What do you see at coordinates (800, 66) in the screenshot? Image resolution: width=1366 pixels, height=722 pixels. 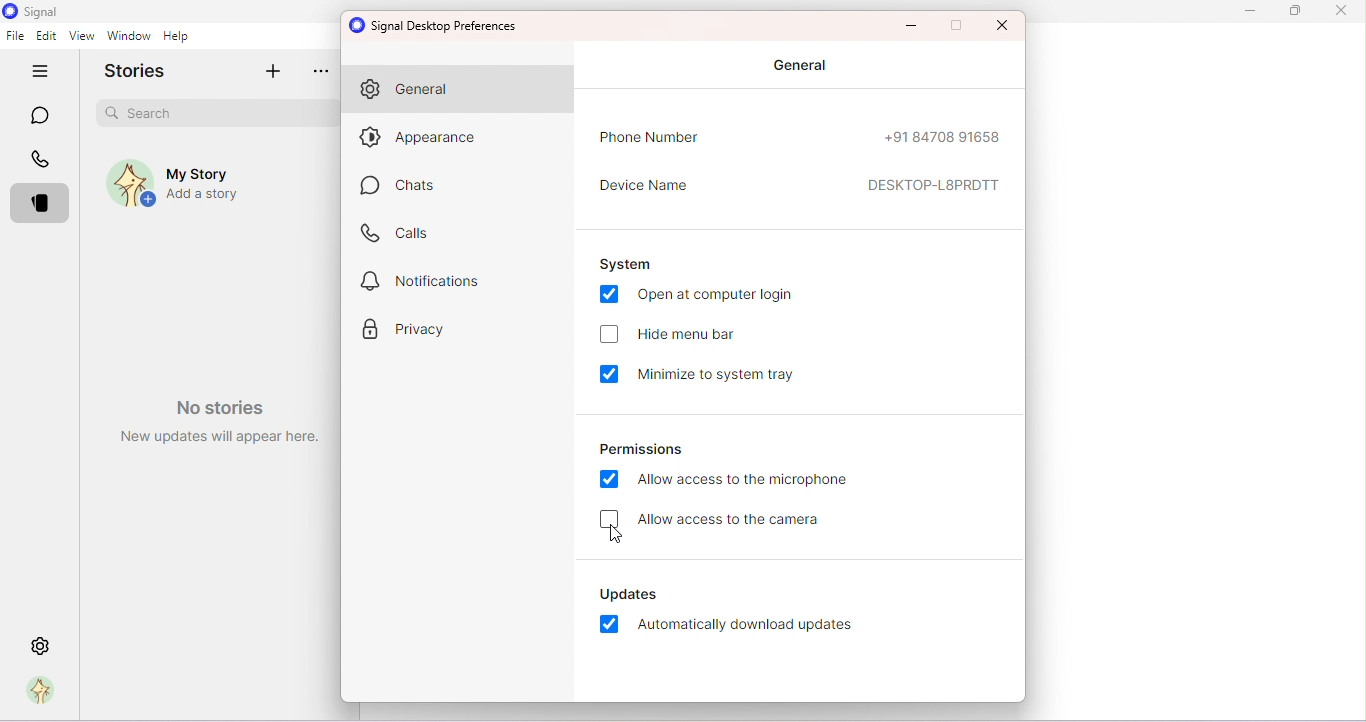 I see `General` at bounding box center [800, 66].